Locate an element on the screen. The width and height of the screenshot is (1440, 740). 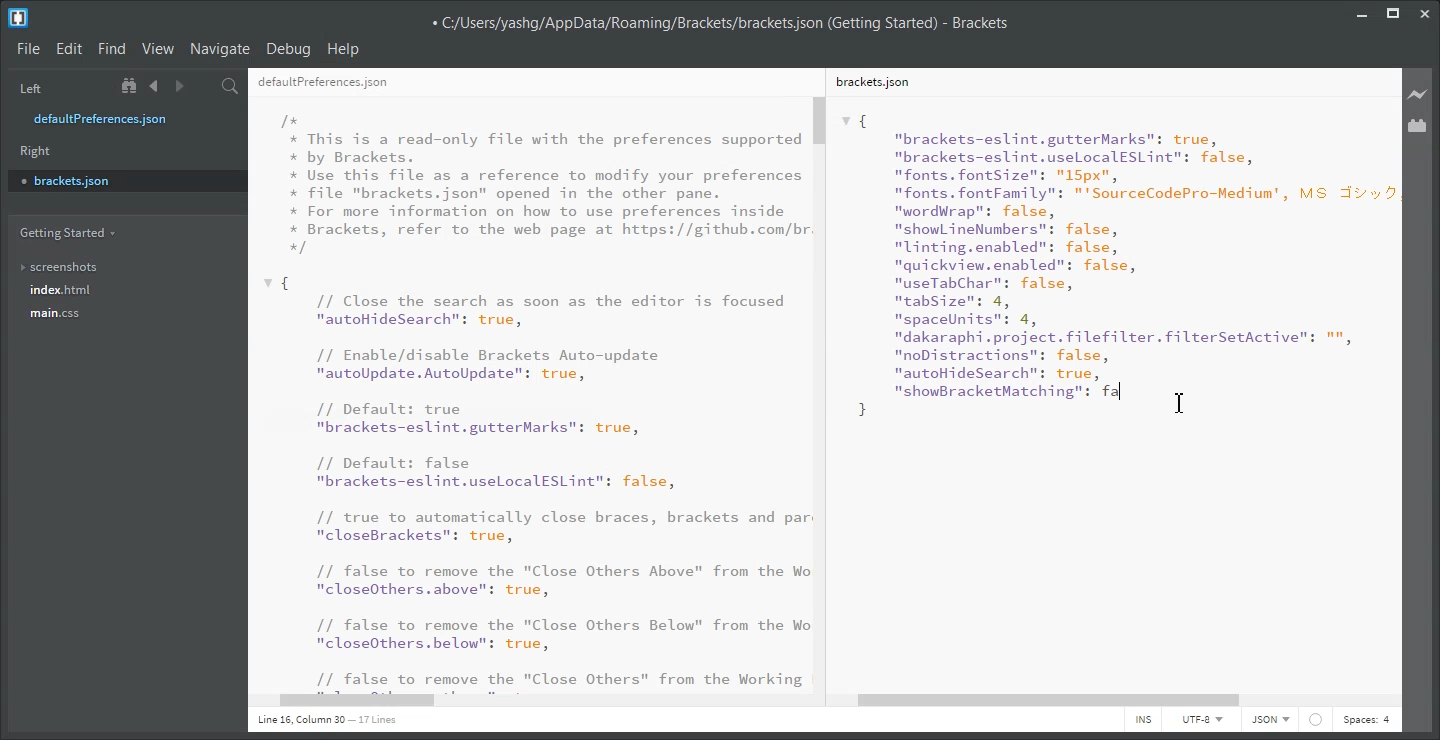
INS is located at coordinates (1143, 720).